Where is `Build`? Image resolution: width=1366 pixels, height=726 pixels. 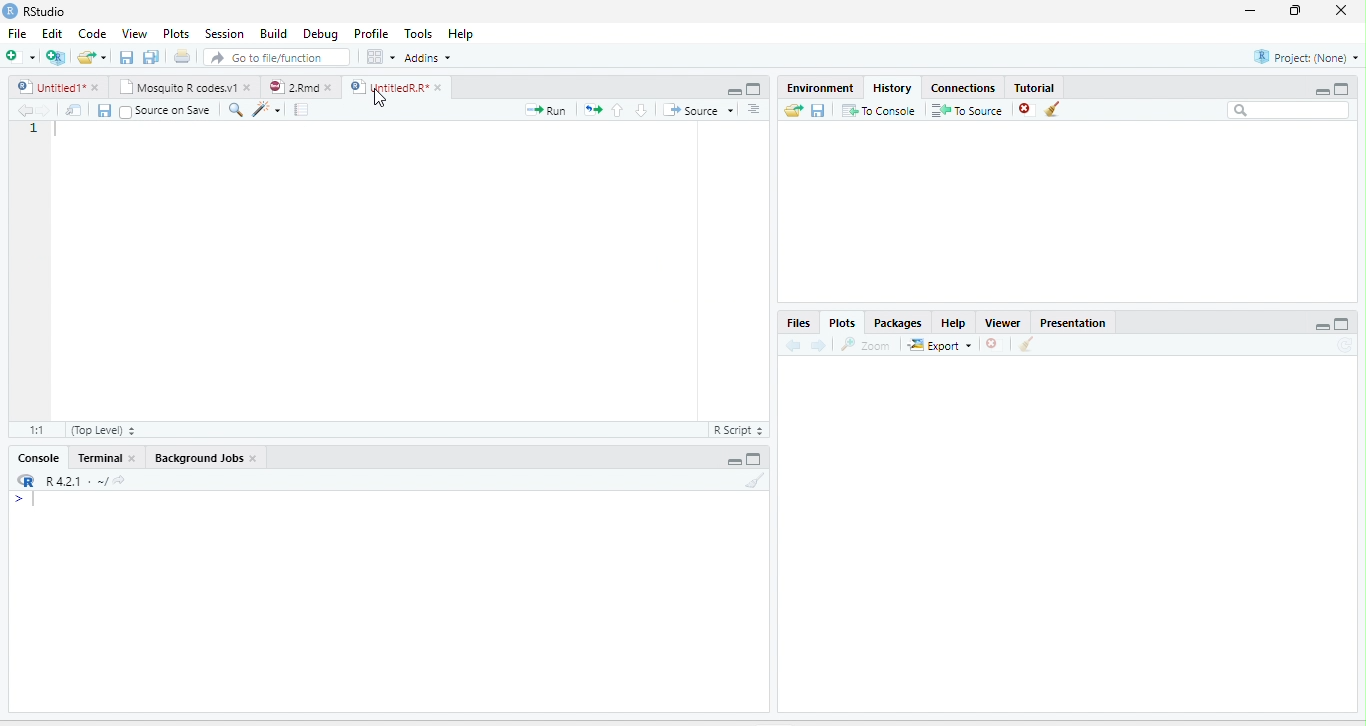
Build is located at coordinates (273, 33).